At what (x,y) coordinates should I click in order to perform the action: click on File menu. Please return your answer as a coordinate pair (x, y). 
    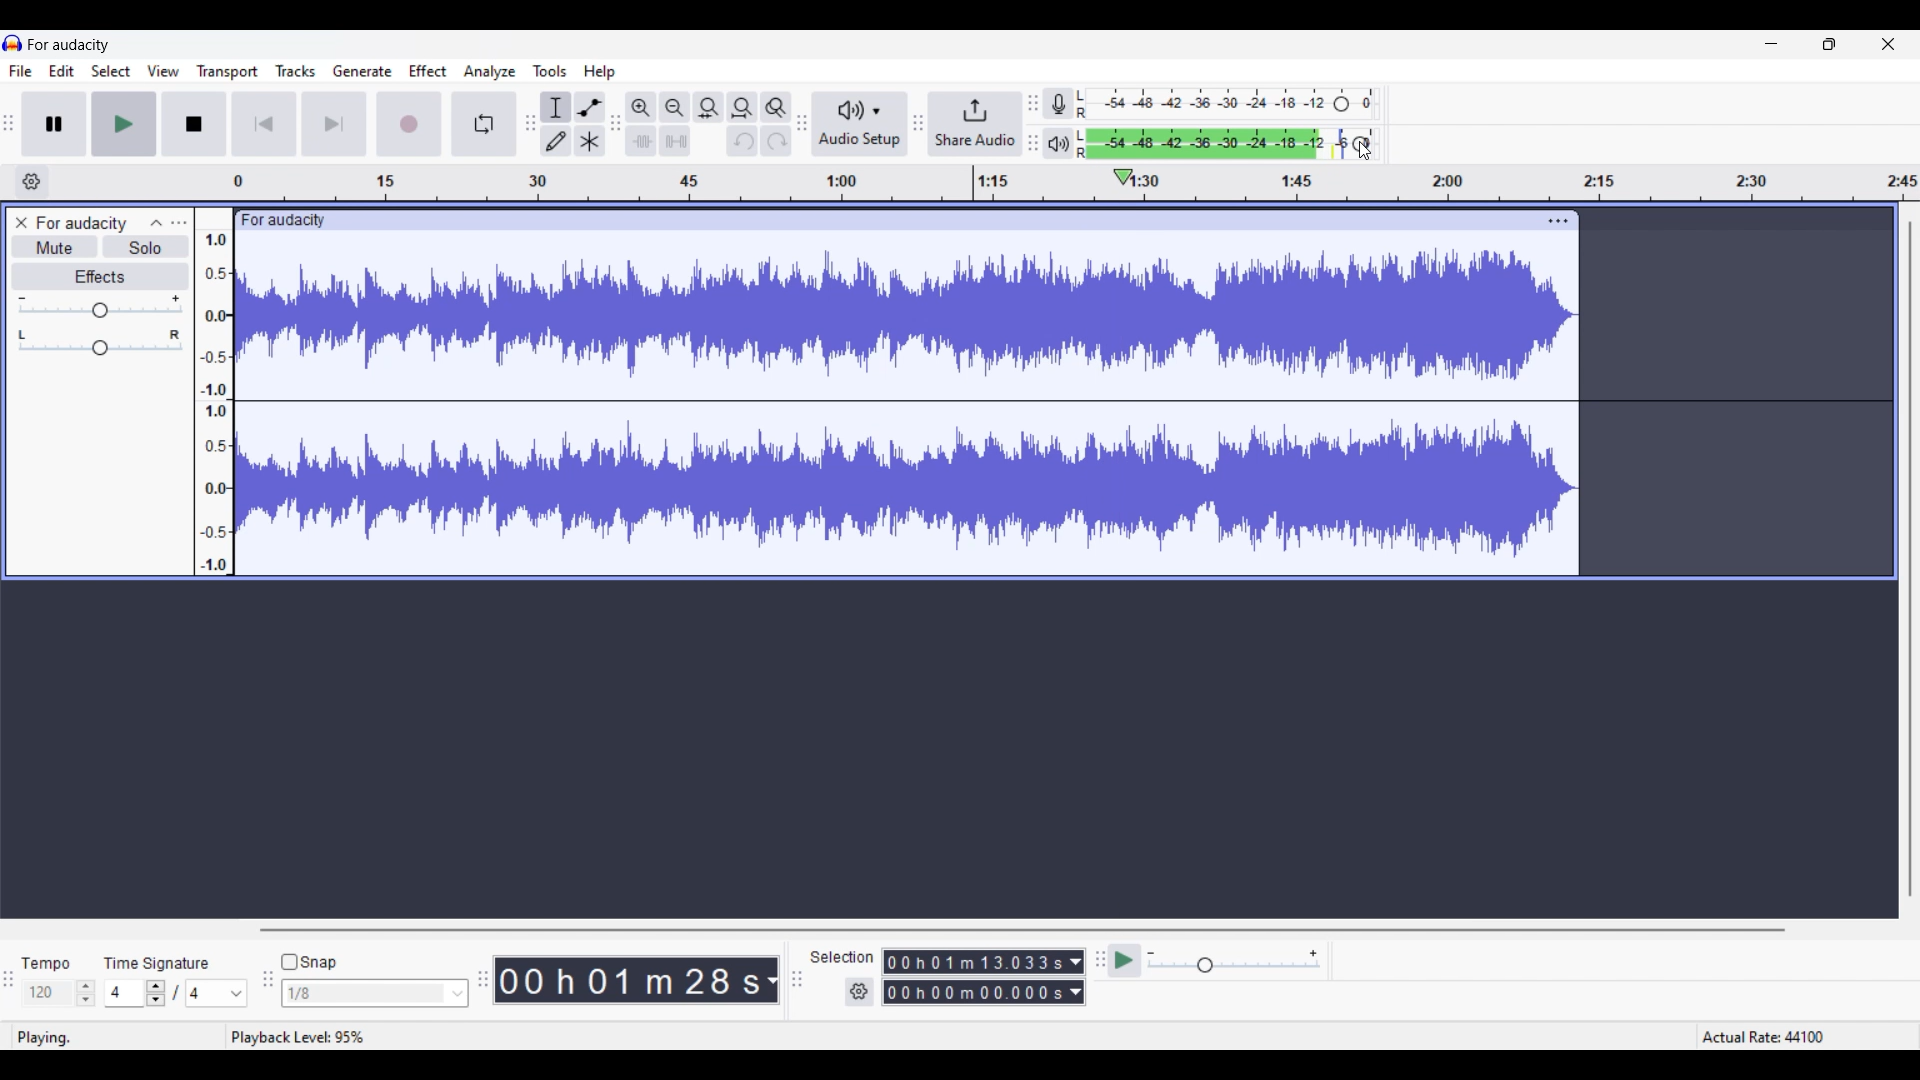
    Looking at the image, I should click on (21, 71).